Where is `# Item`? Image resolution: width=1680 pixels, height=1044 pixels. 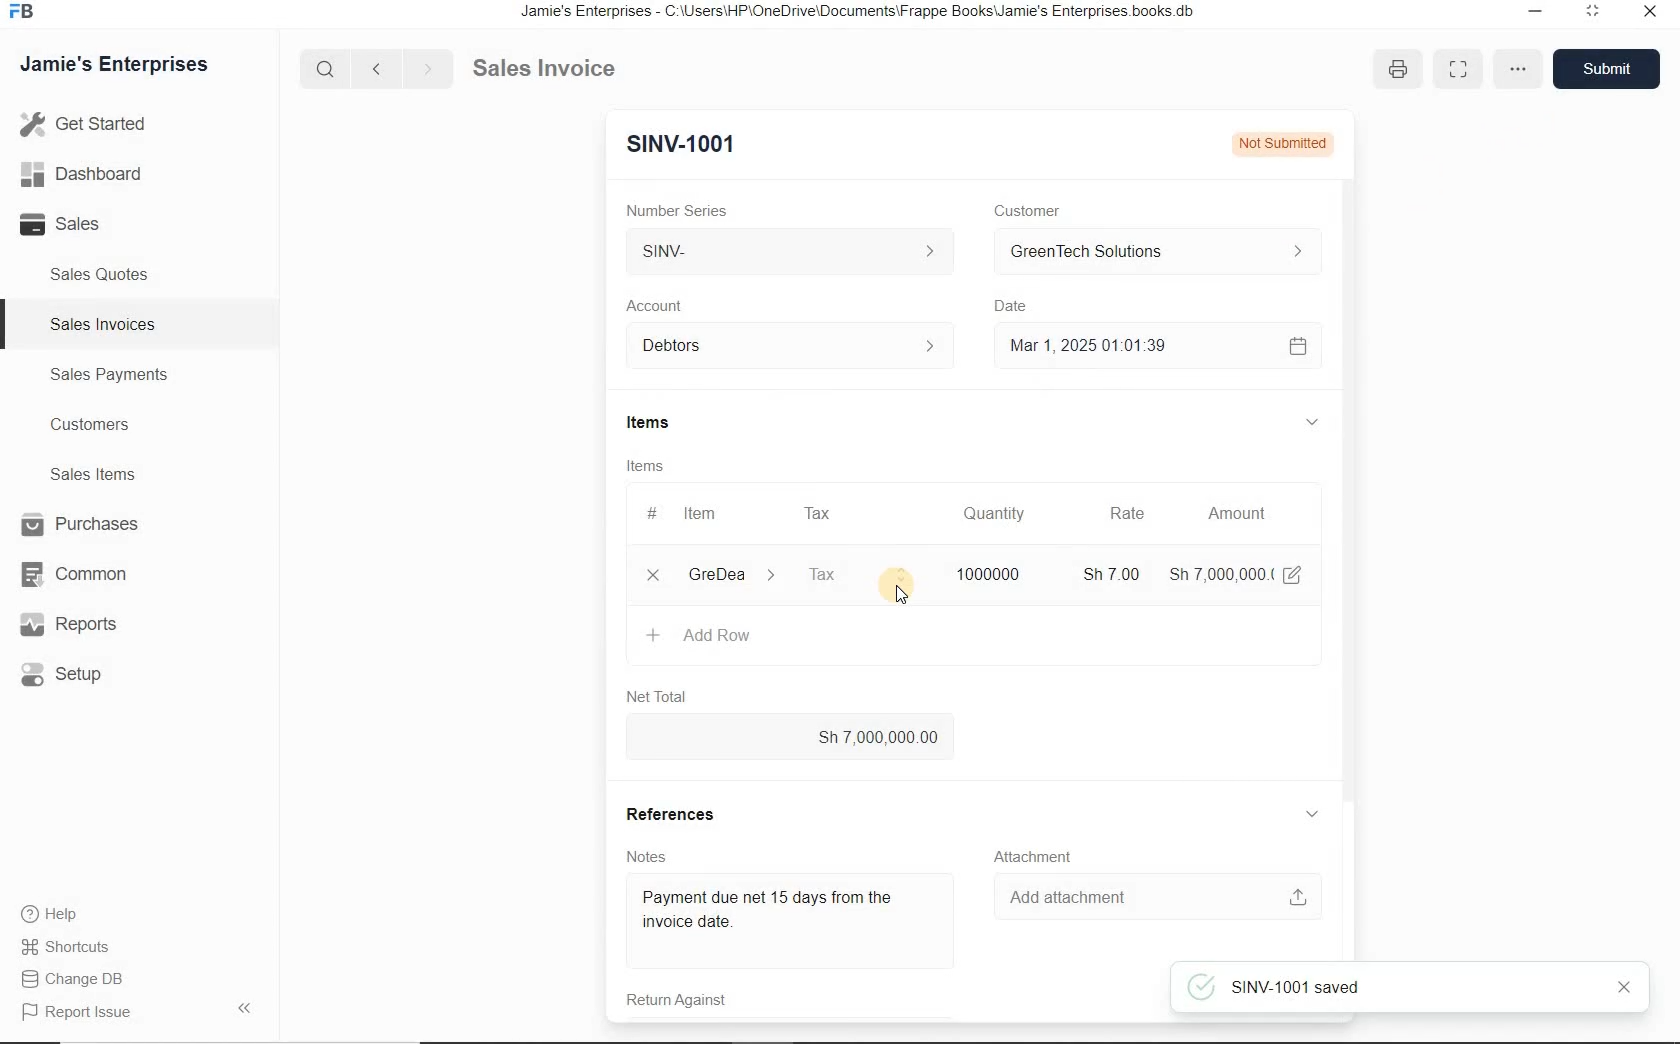
# Item is located at coordinates (695, 516).